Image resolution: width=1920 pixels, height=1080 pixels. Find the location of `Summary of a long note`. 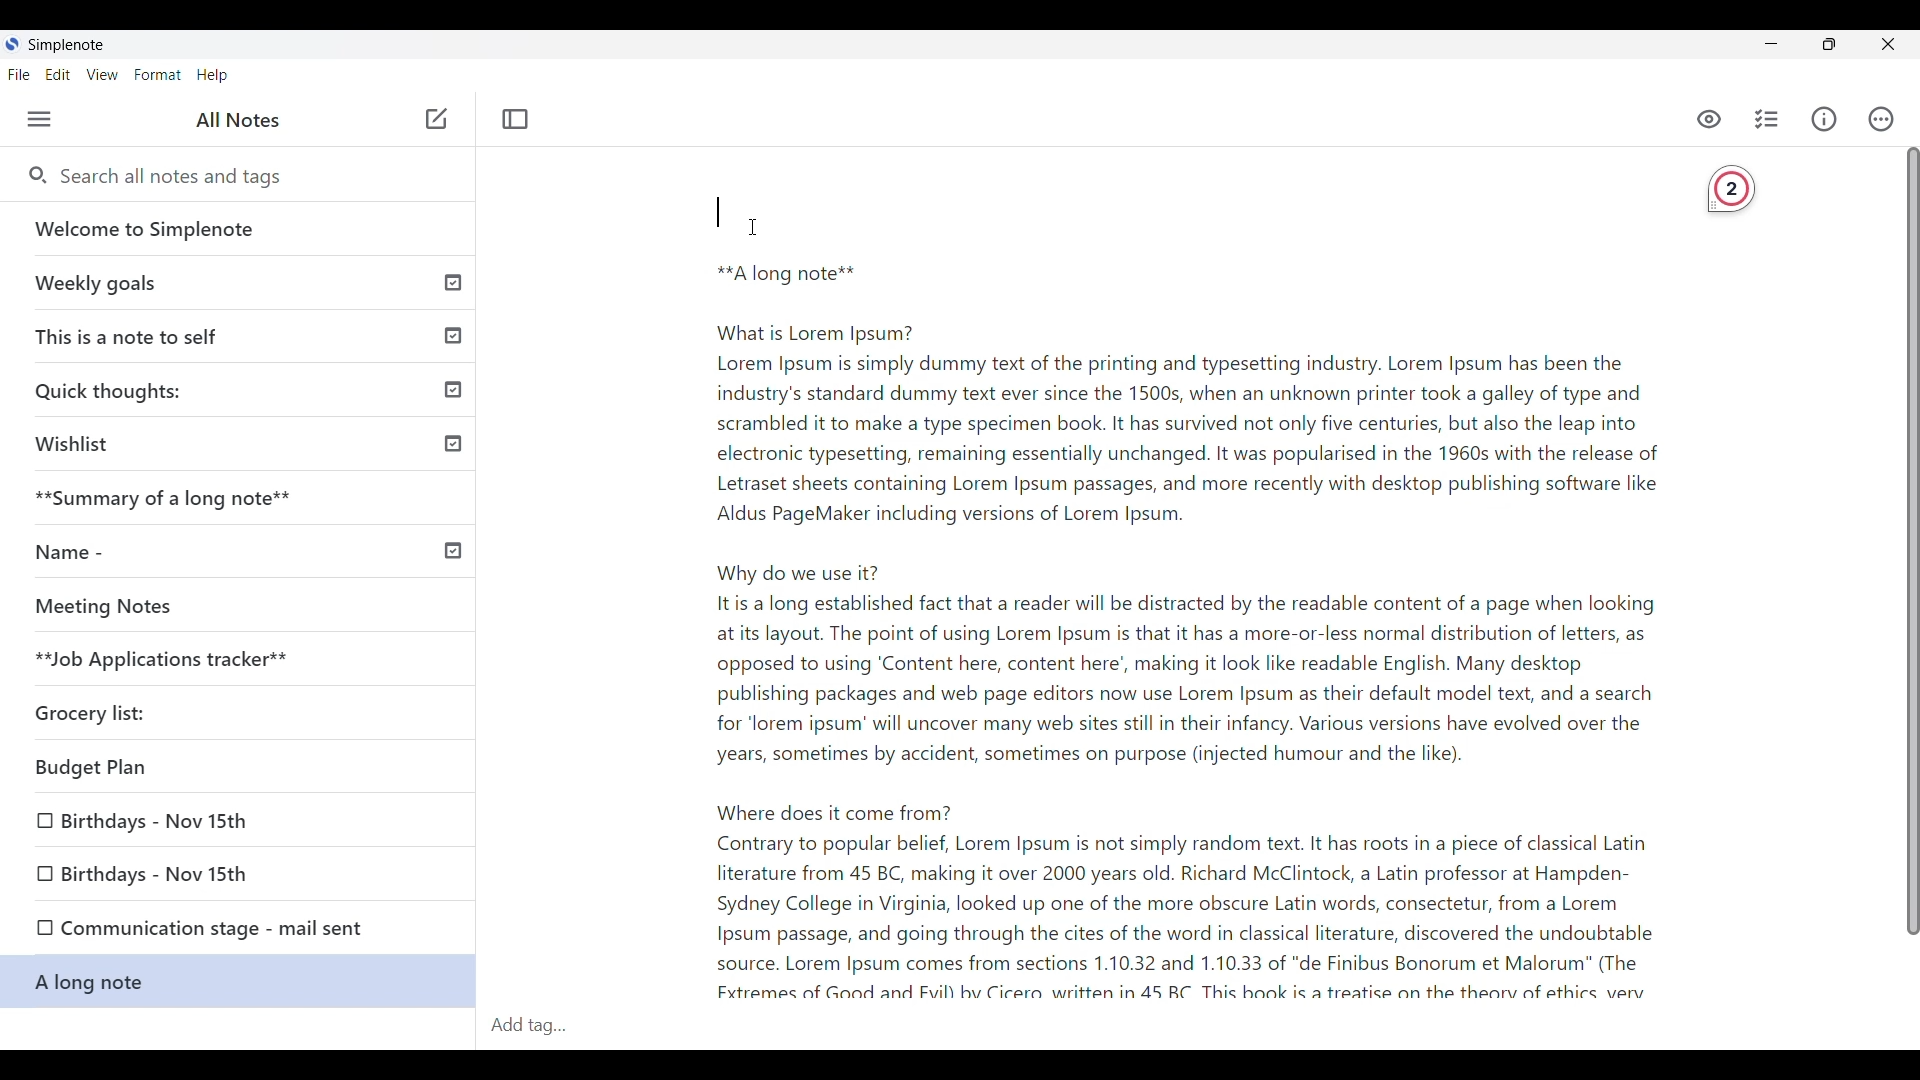

Summary of a long note is located at coordinates (242, 496).